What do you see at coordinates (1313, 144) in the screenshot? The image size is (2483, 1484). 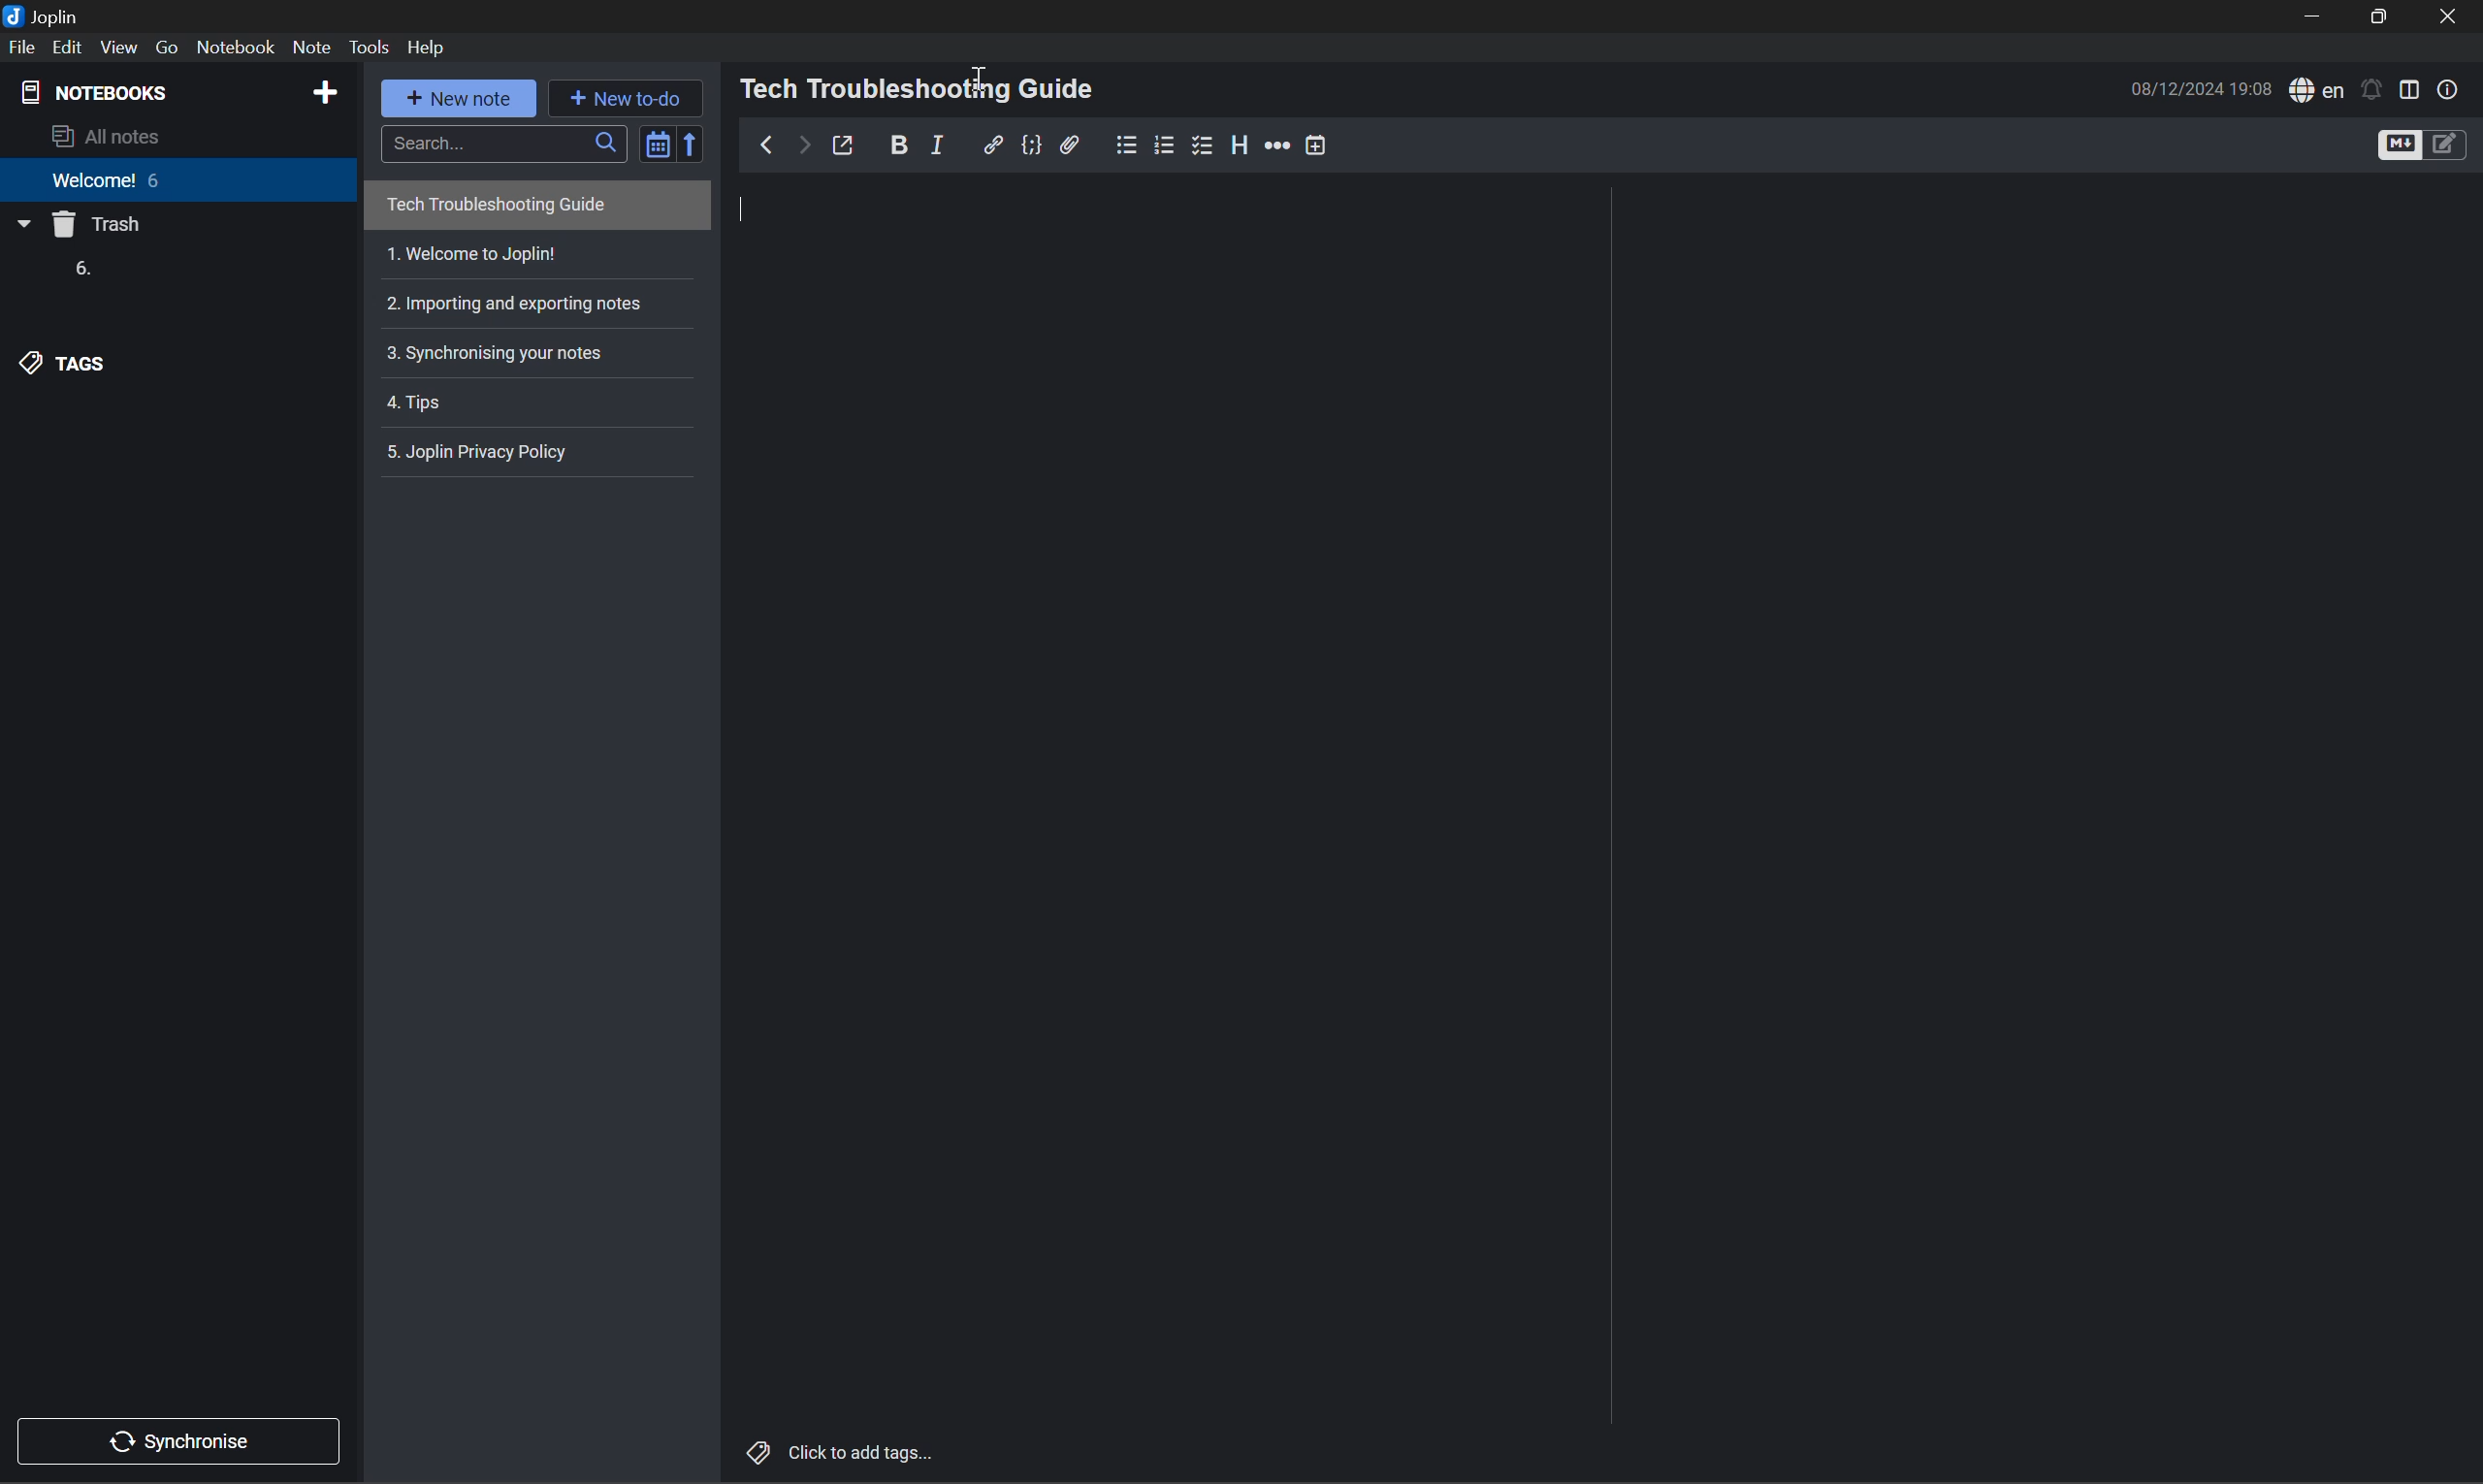 I see `Insert time` at bounding box center [1313, 144].